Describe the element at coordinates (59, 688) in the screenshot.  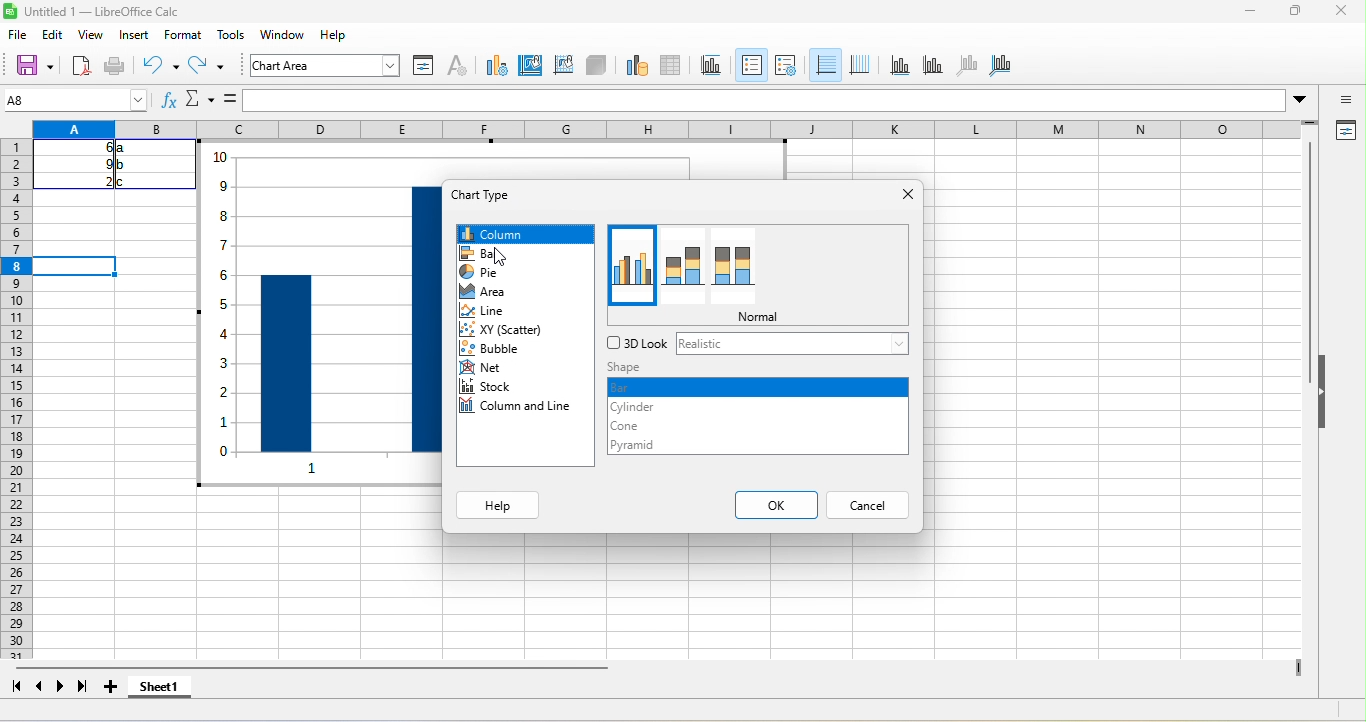
I see `next sheet` at that location.